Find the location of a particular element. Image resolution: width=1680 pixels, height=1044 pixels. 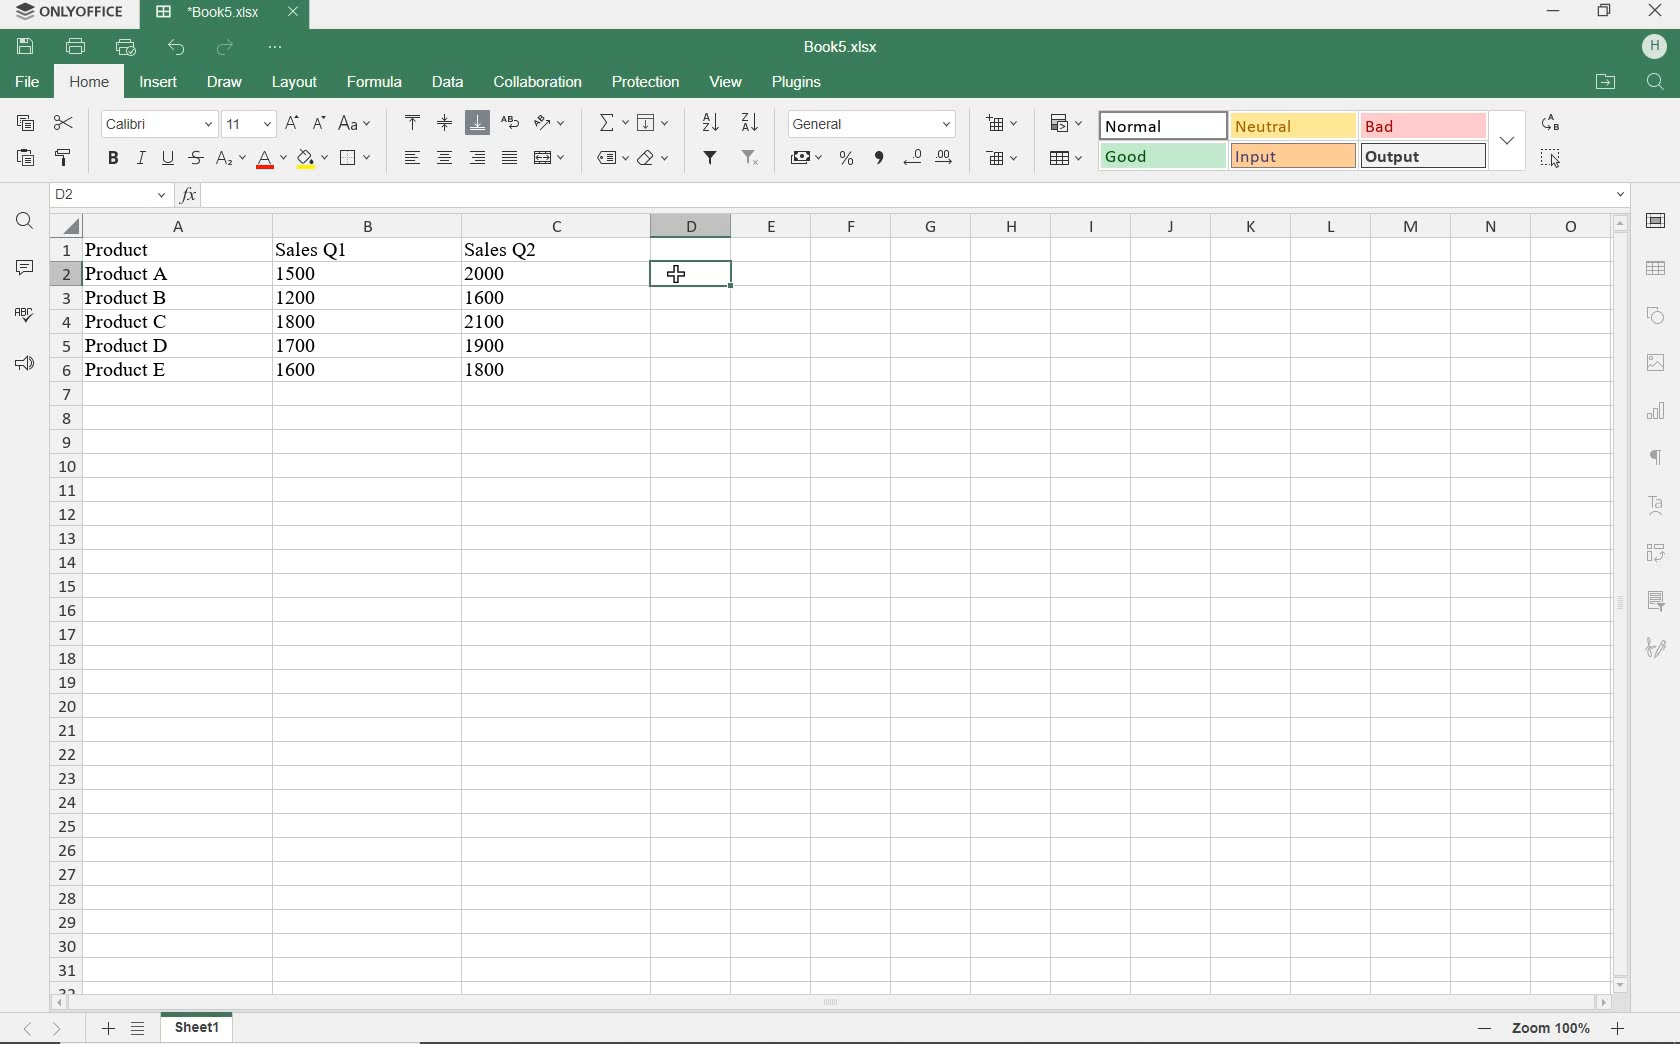

data is located at coordinates (322, 321).